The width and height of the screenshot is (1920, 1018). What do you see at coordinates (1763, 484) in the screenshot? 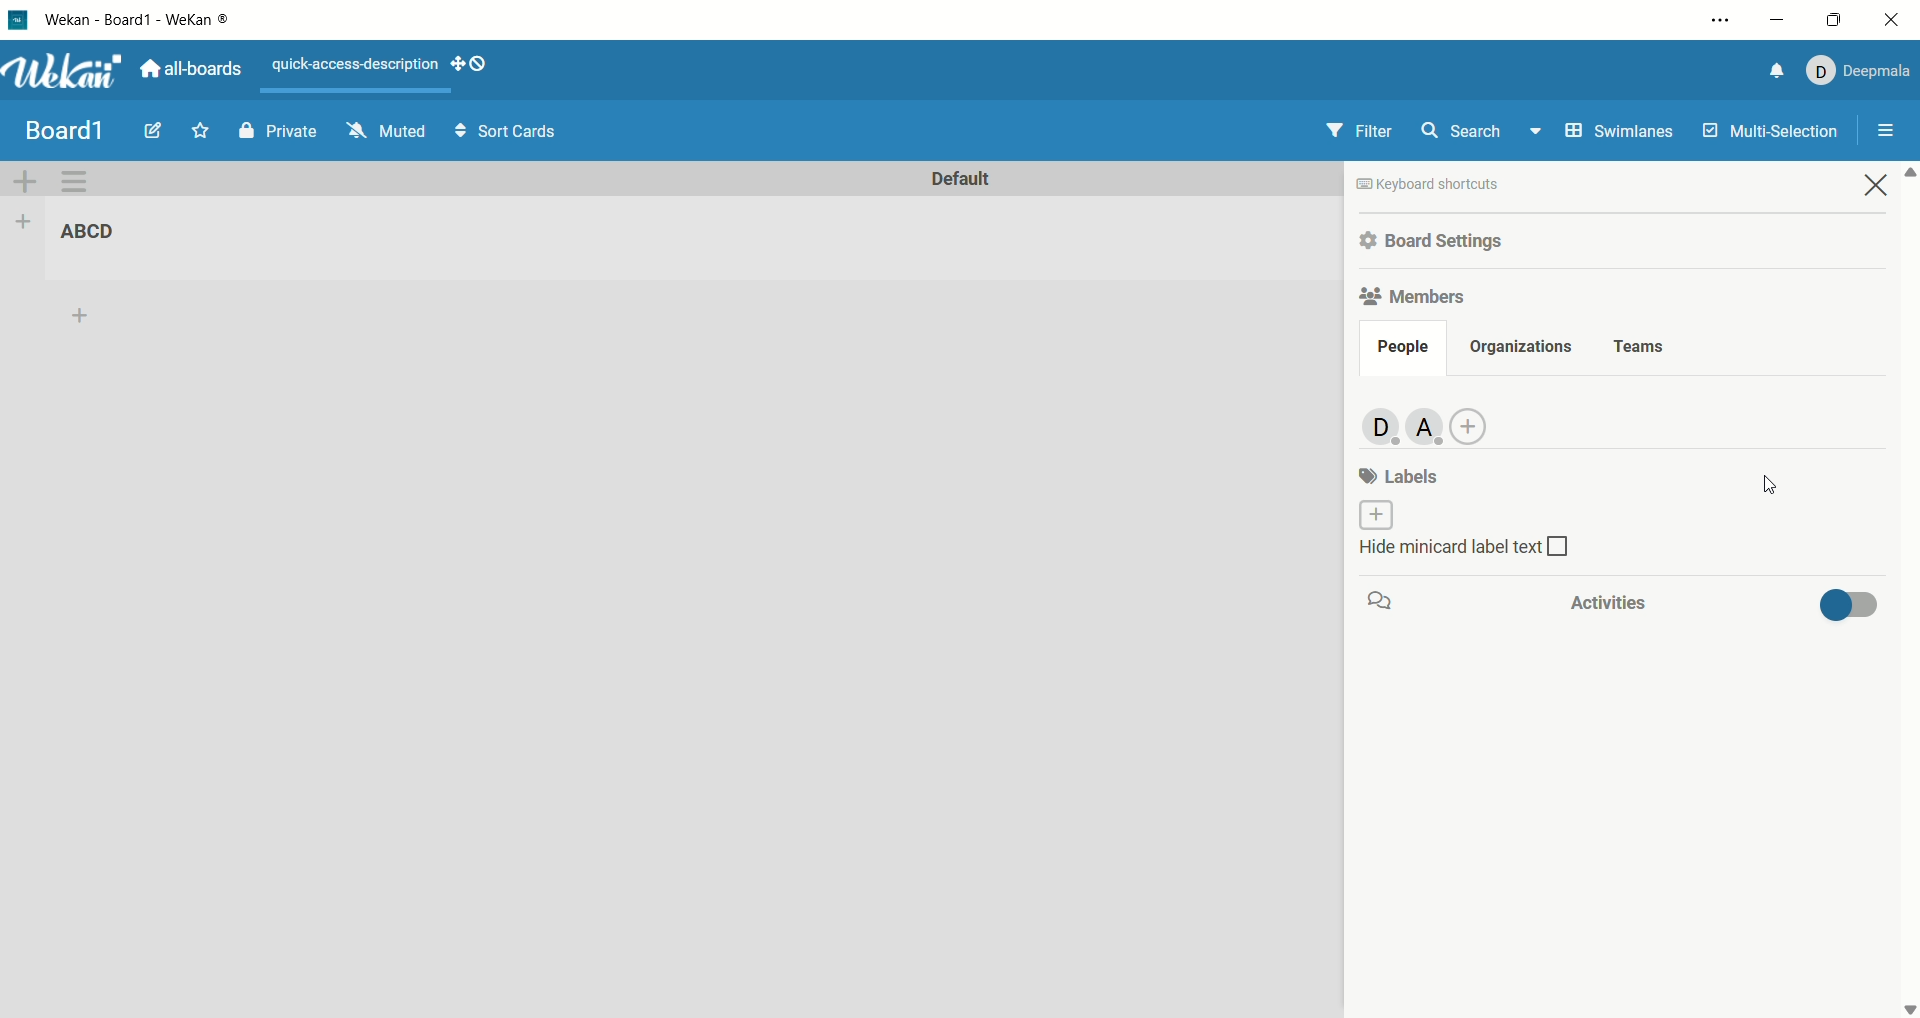
I see `cursor` at bounding box center [1763, 484].